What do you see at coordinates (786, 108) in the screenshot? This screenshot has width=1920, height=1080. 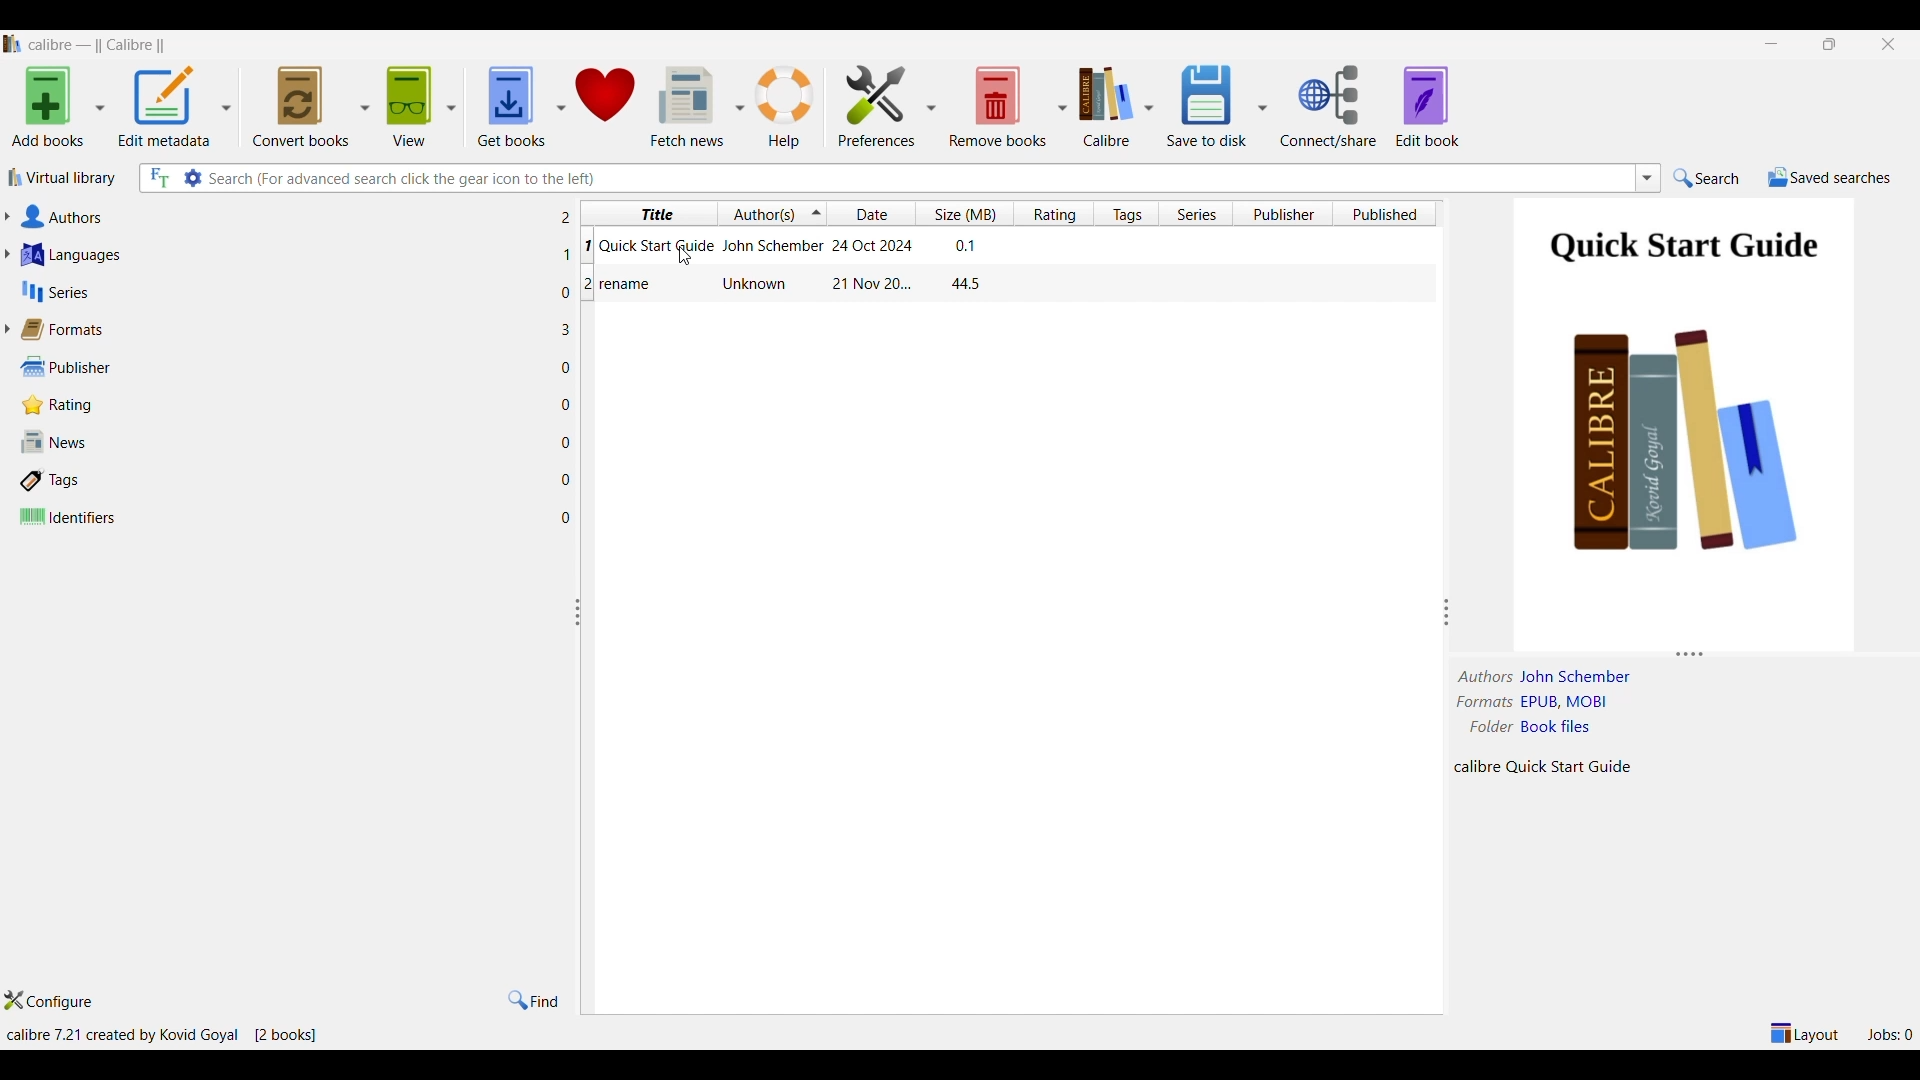 I see `Help` at bounding box center [786, 108].